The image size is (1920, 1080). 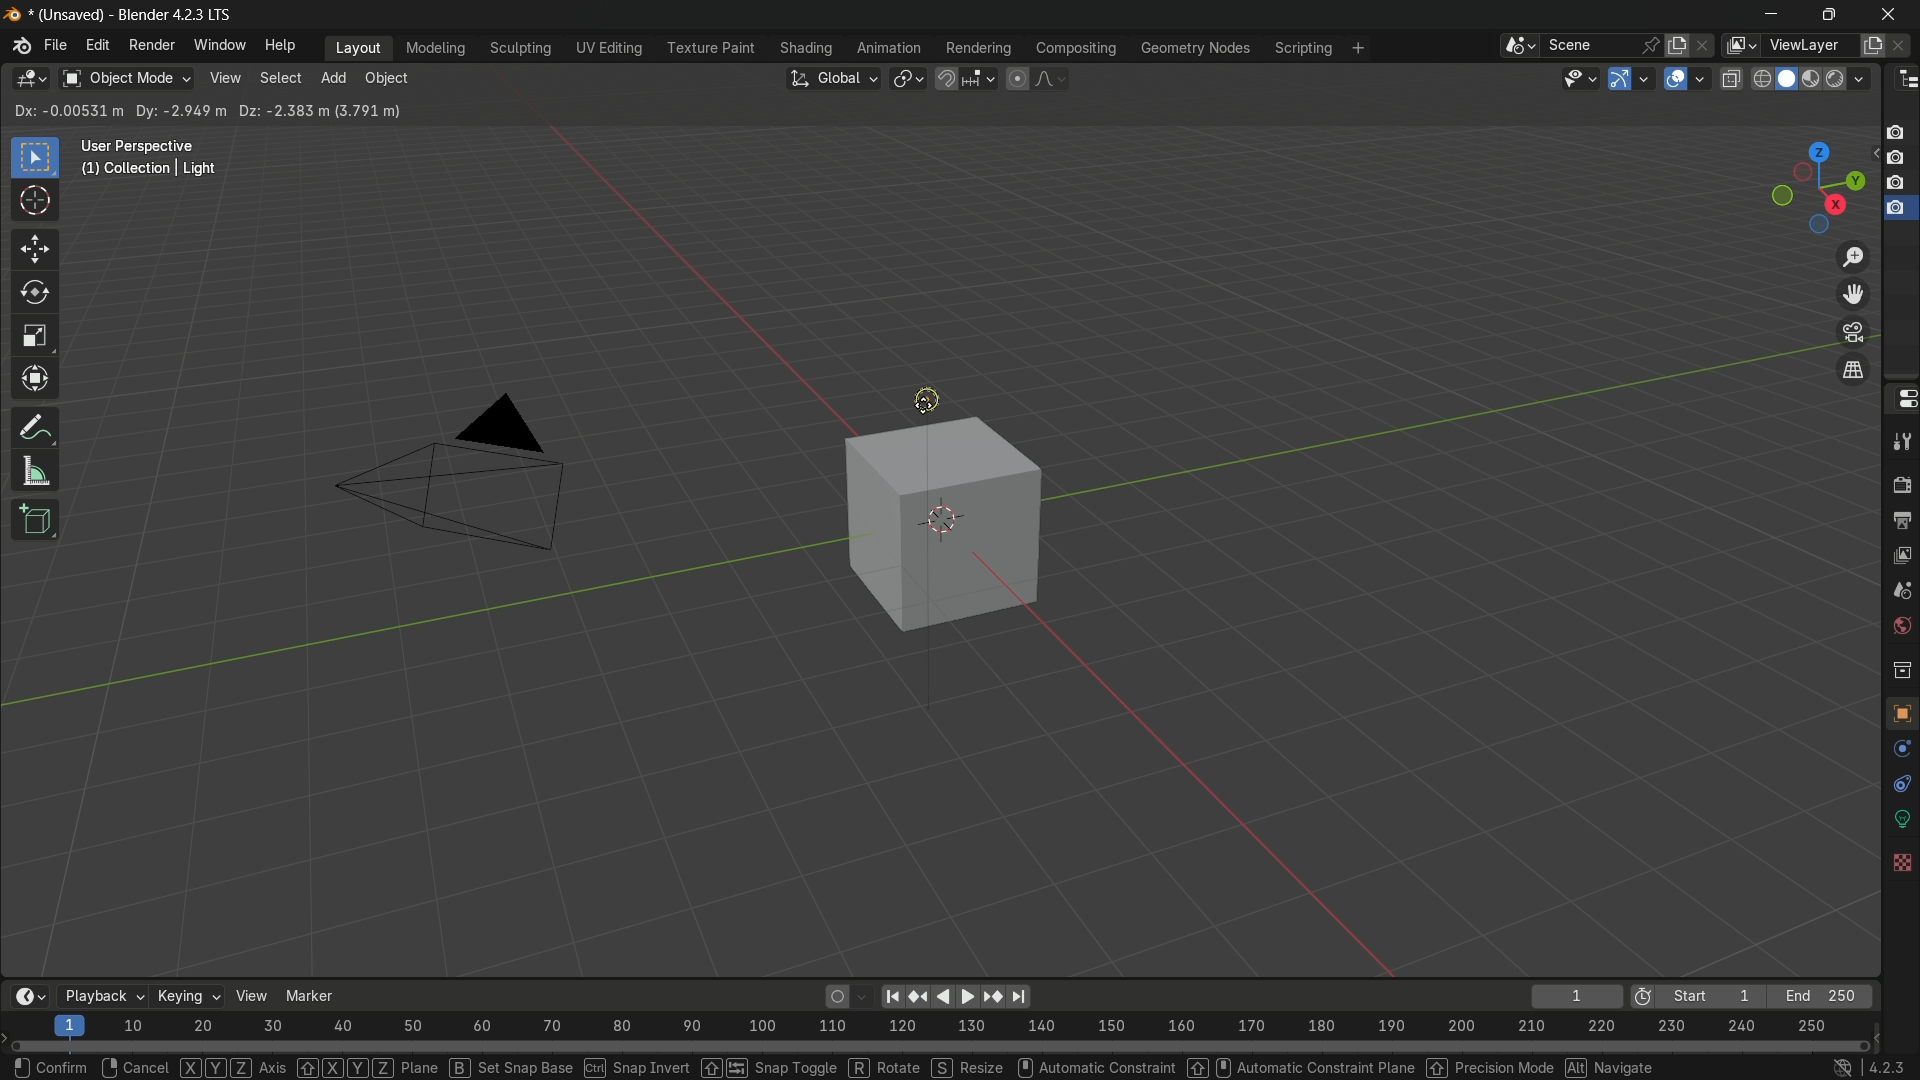 I want to click on add, so click(x=335, y=78).